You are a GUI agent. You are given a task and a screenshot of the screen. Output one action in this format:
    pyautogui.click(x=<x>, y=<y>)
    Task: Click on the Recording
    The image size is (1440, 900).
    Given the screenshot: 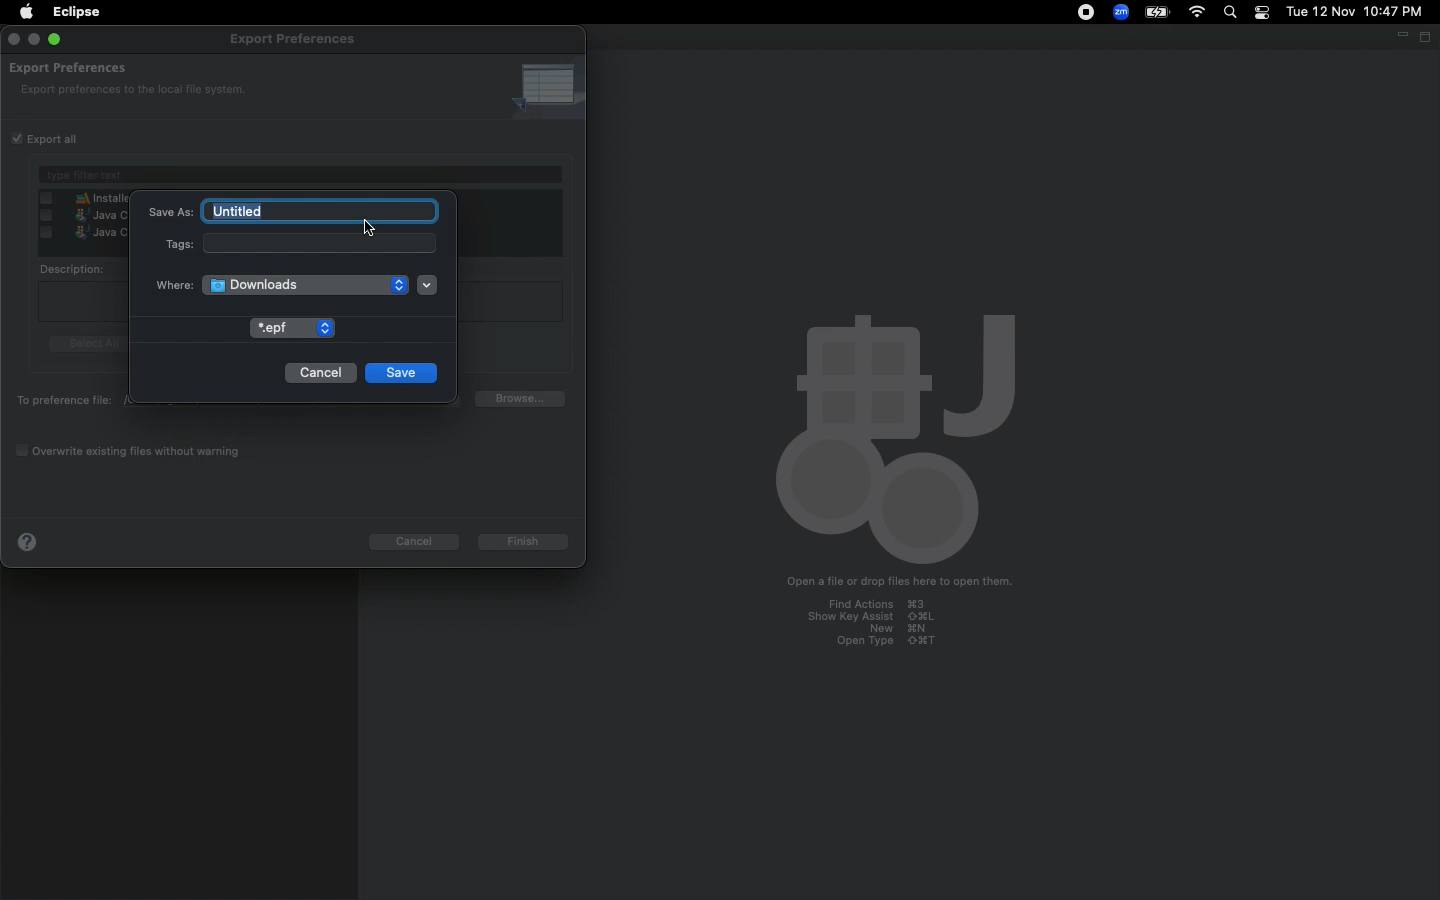 What is the action you would take?
    pyautogui.click(x=1088, y=14)
    